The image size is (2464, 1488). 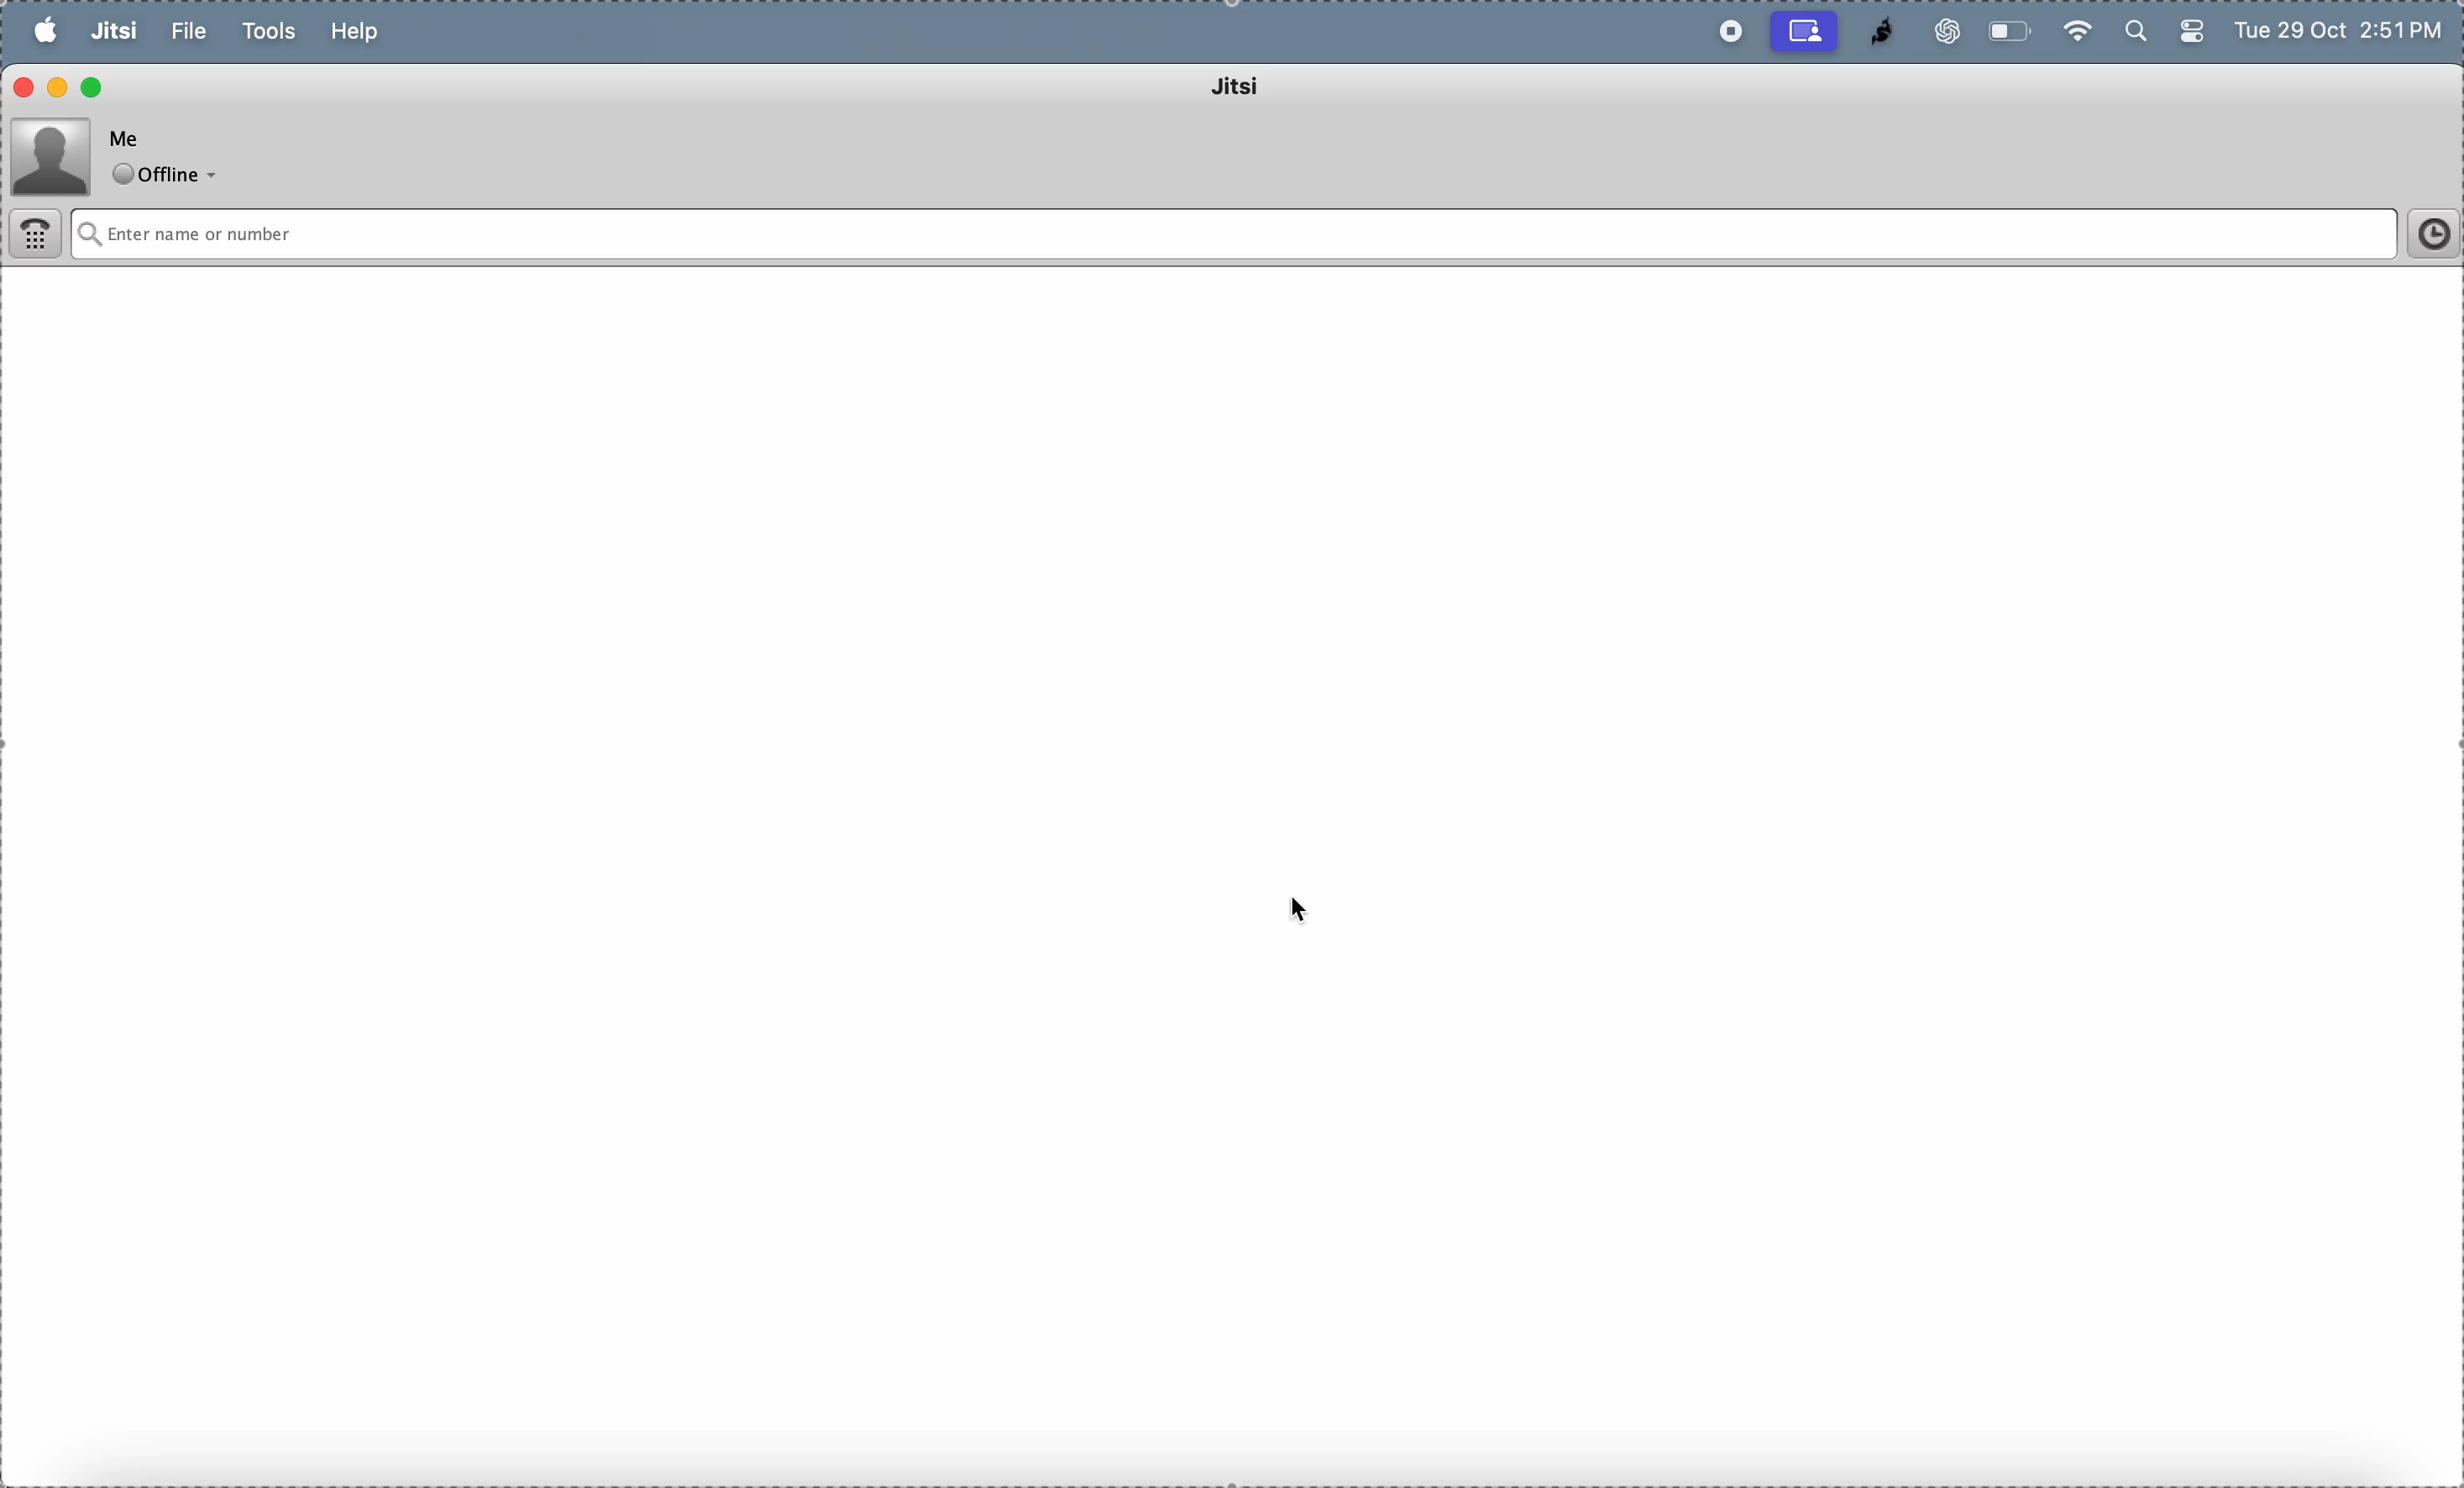 I want to click on close window, so click(x=25, y=90).